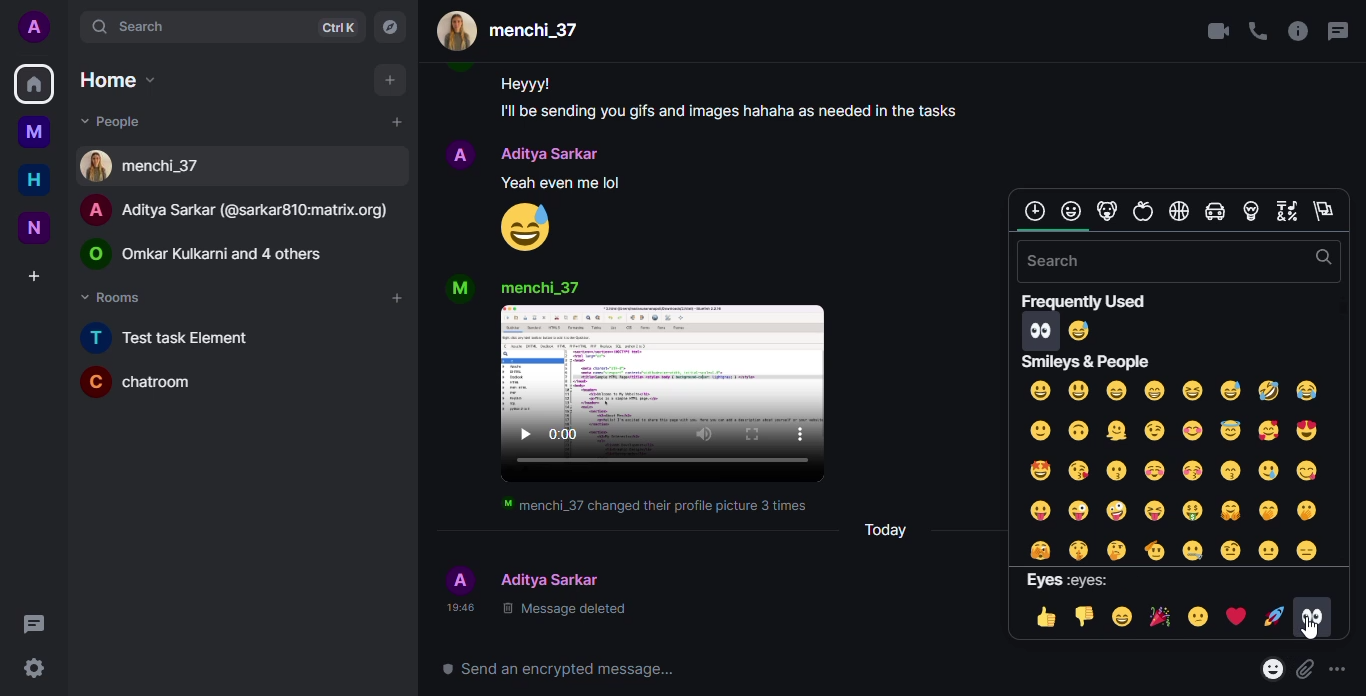 Image resolution: width=1366 pixels, height=696 pixels. What do you see at coordinates (566, 610) in the screenshot?
I see `message deleted` at bounding box center [566, 610].